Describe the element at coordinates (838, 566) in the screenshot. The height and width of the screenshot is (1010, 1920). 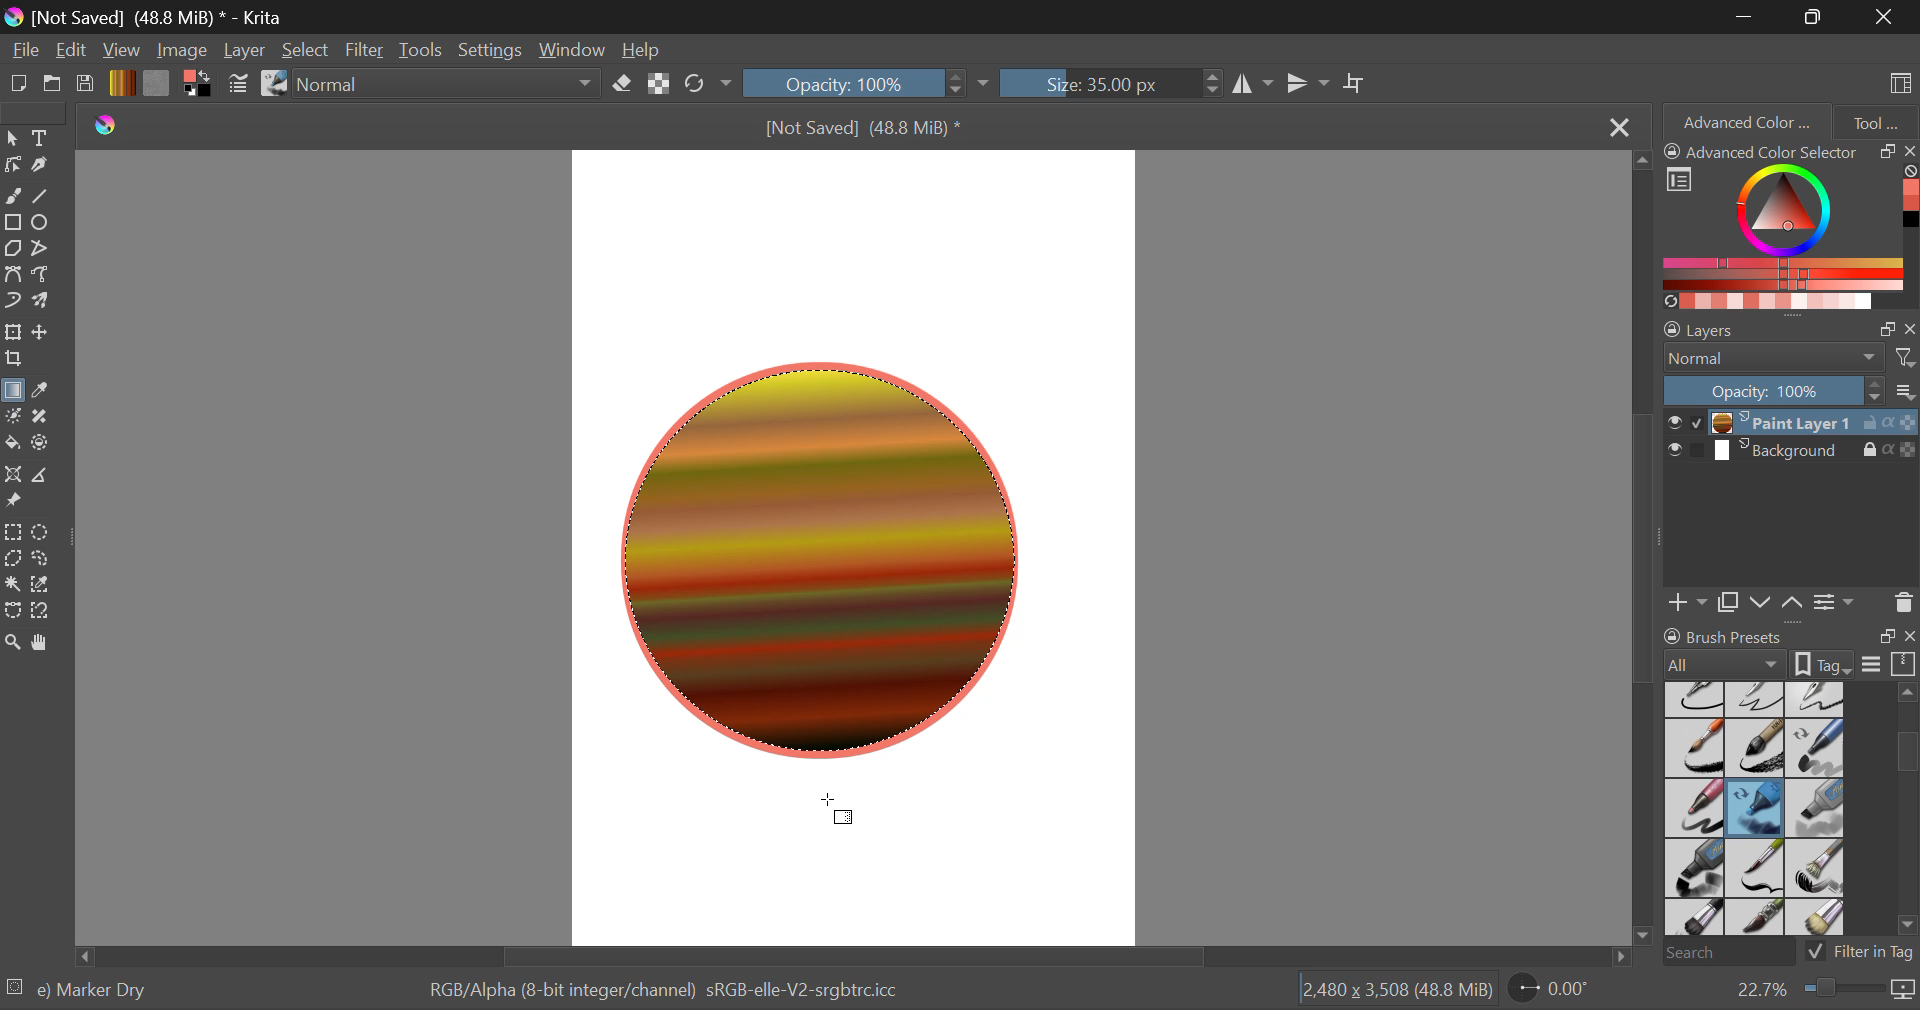
I see `Circle with gradient Fill` at that location.